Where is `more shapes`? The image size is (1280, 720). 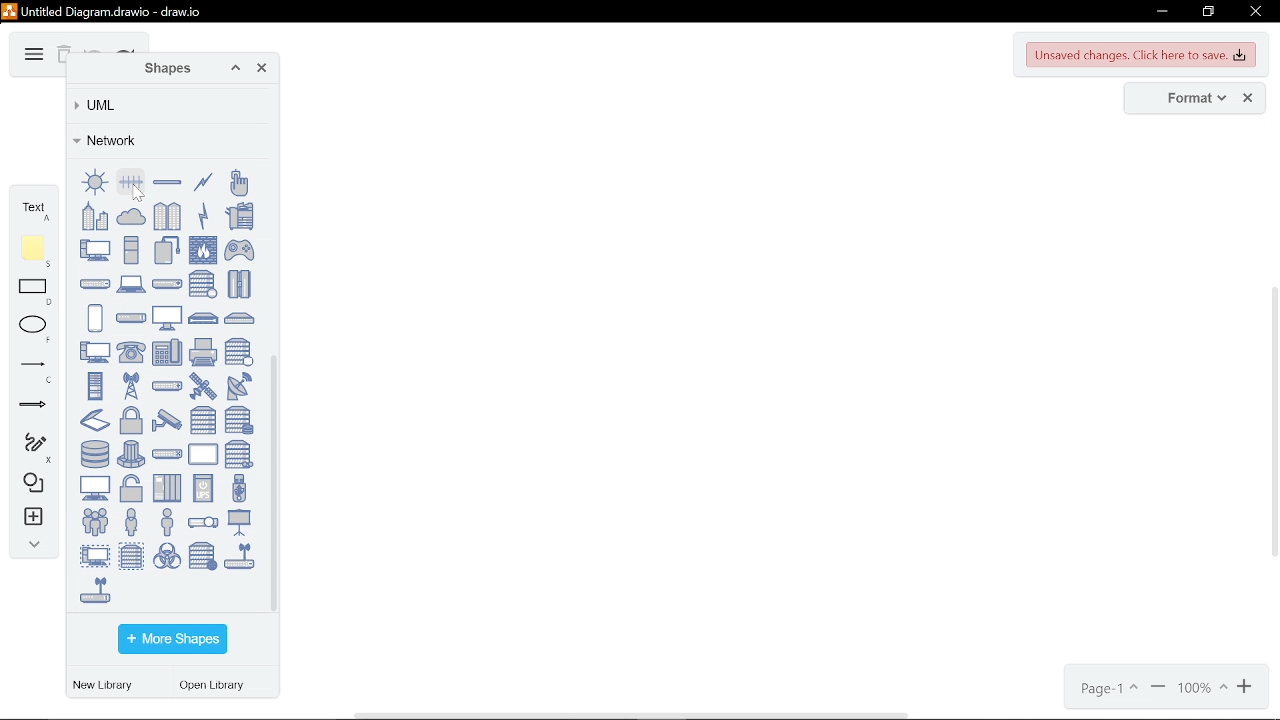 more shapes is located at coordinates (172, 640).